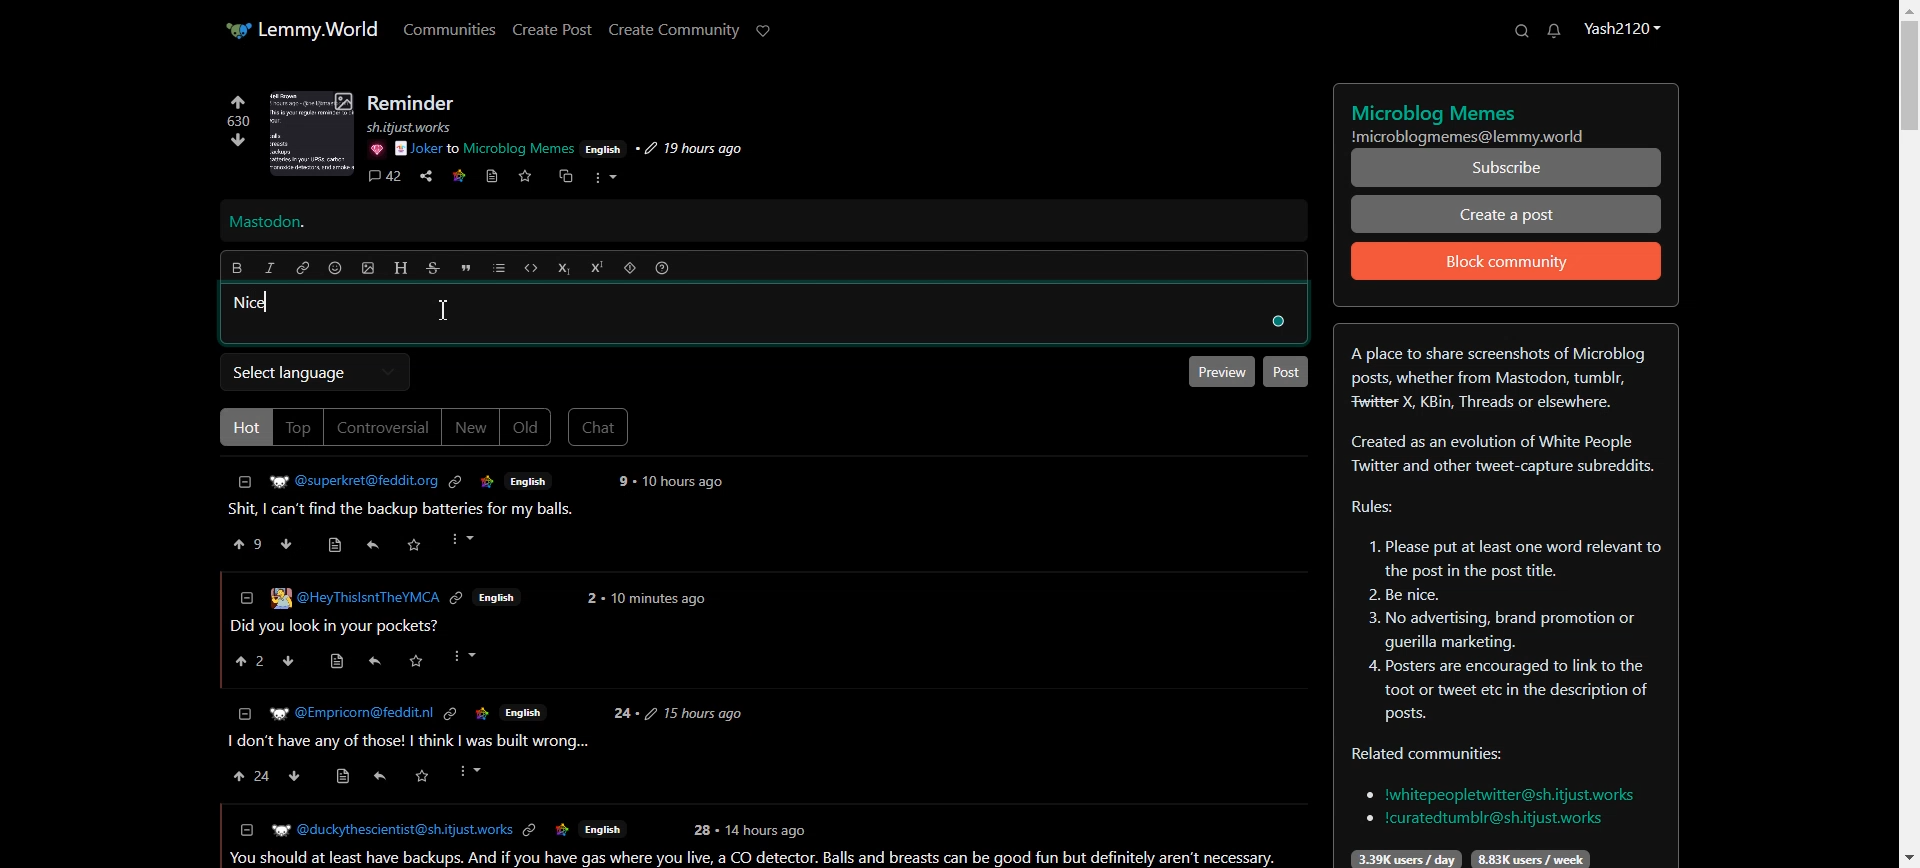 This screenshot has height=868, width=1920. Describe the element at coordinates (551, 29) in the screenshot. I see `Create Post` at that location.